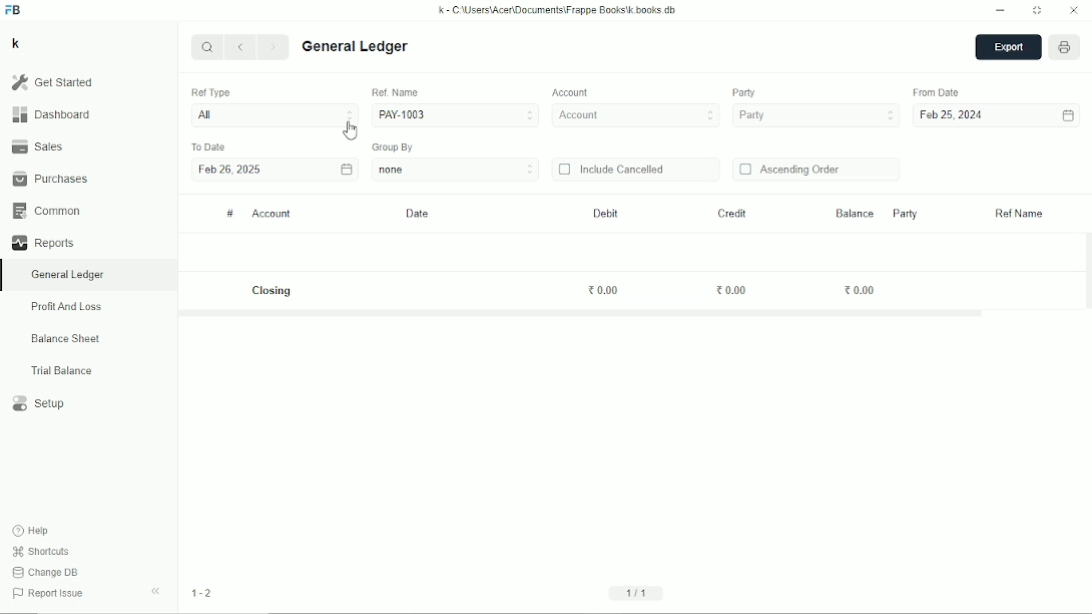 The image size is (1092, 614). Describe the element at coordinates (210, 93) in the screenshot. I see `Ref type` at that location.